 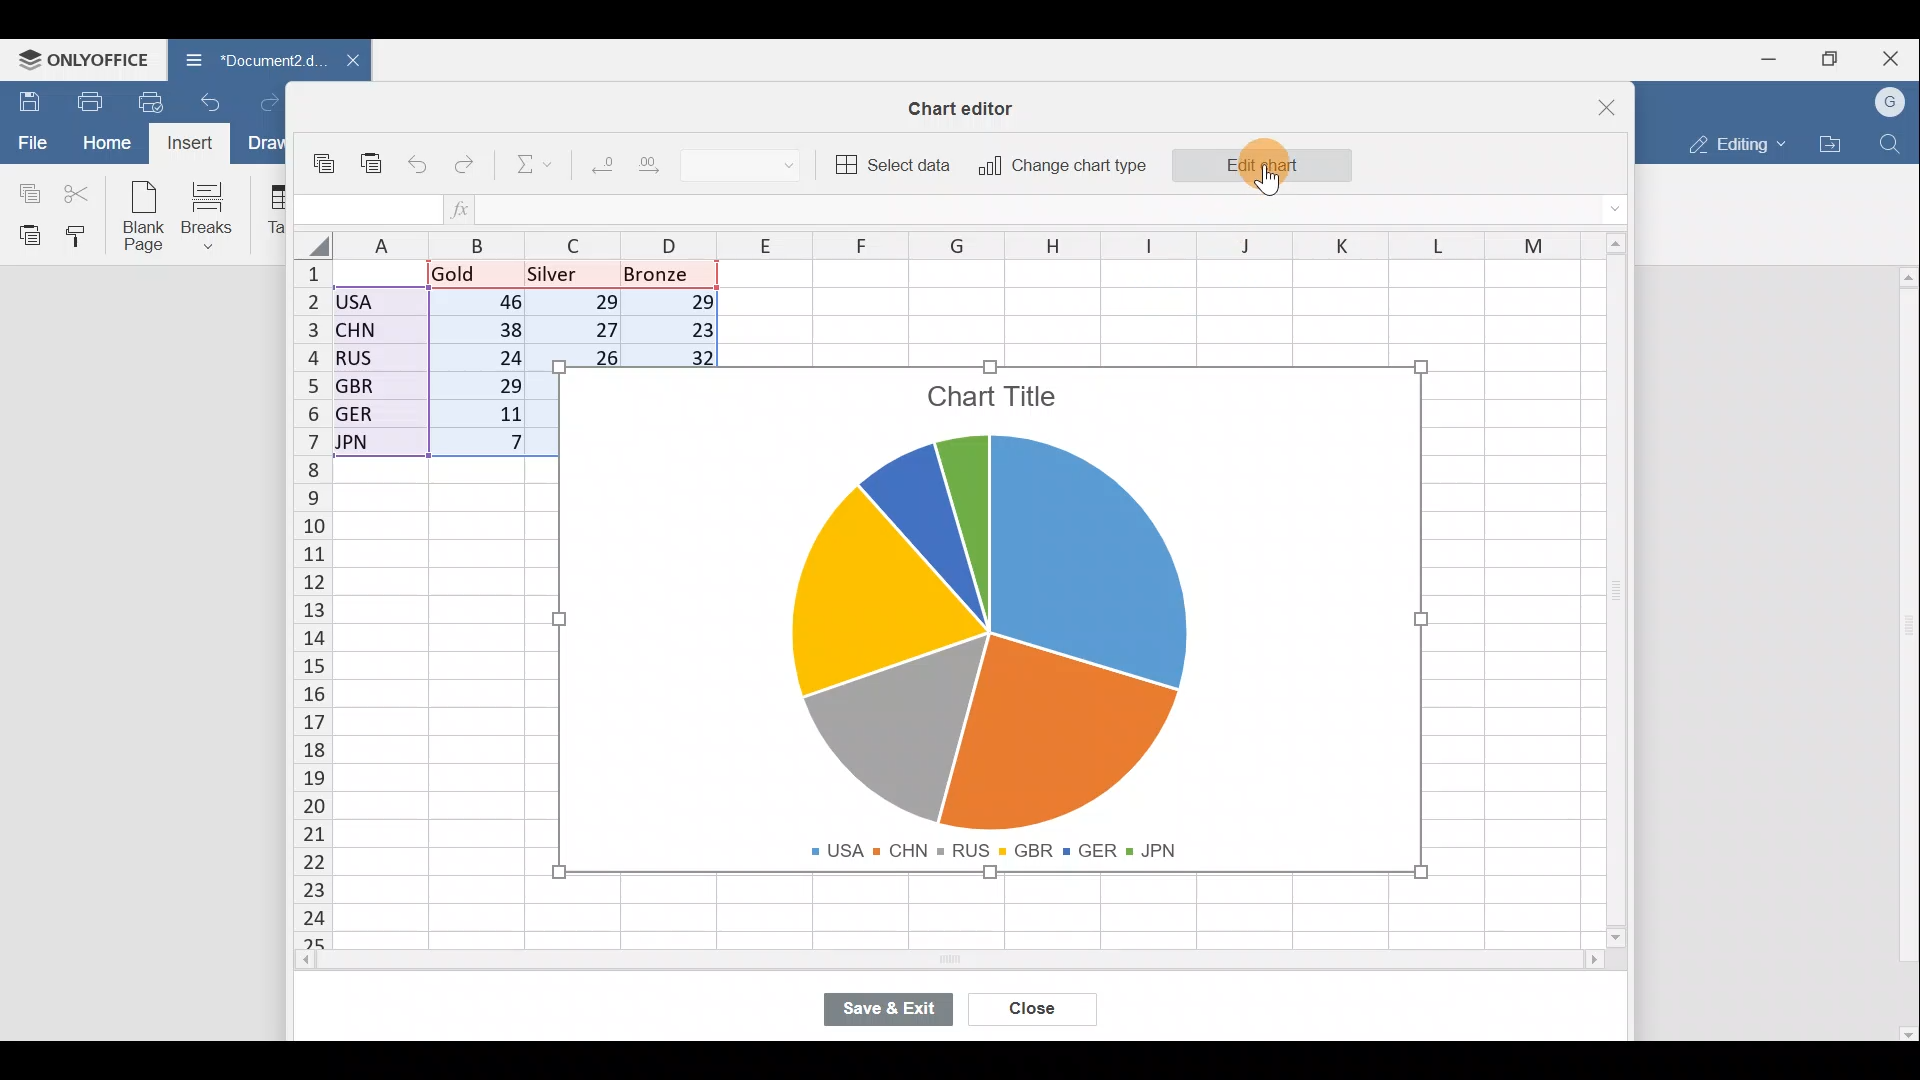 I want to click on Redo, so click(x=466, y=169).